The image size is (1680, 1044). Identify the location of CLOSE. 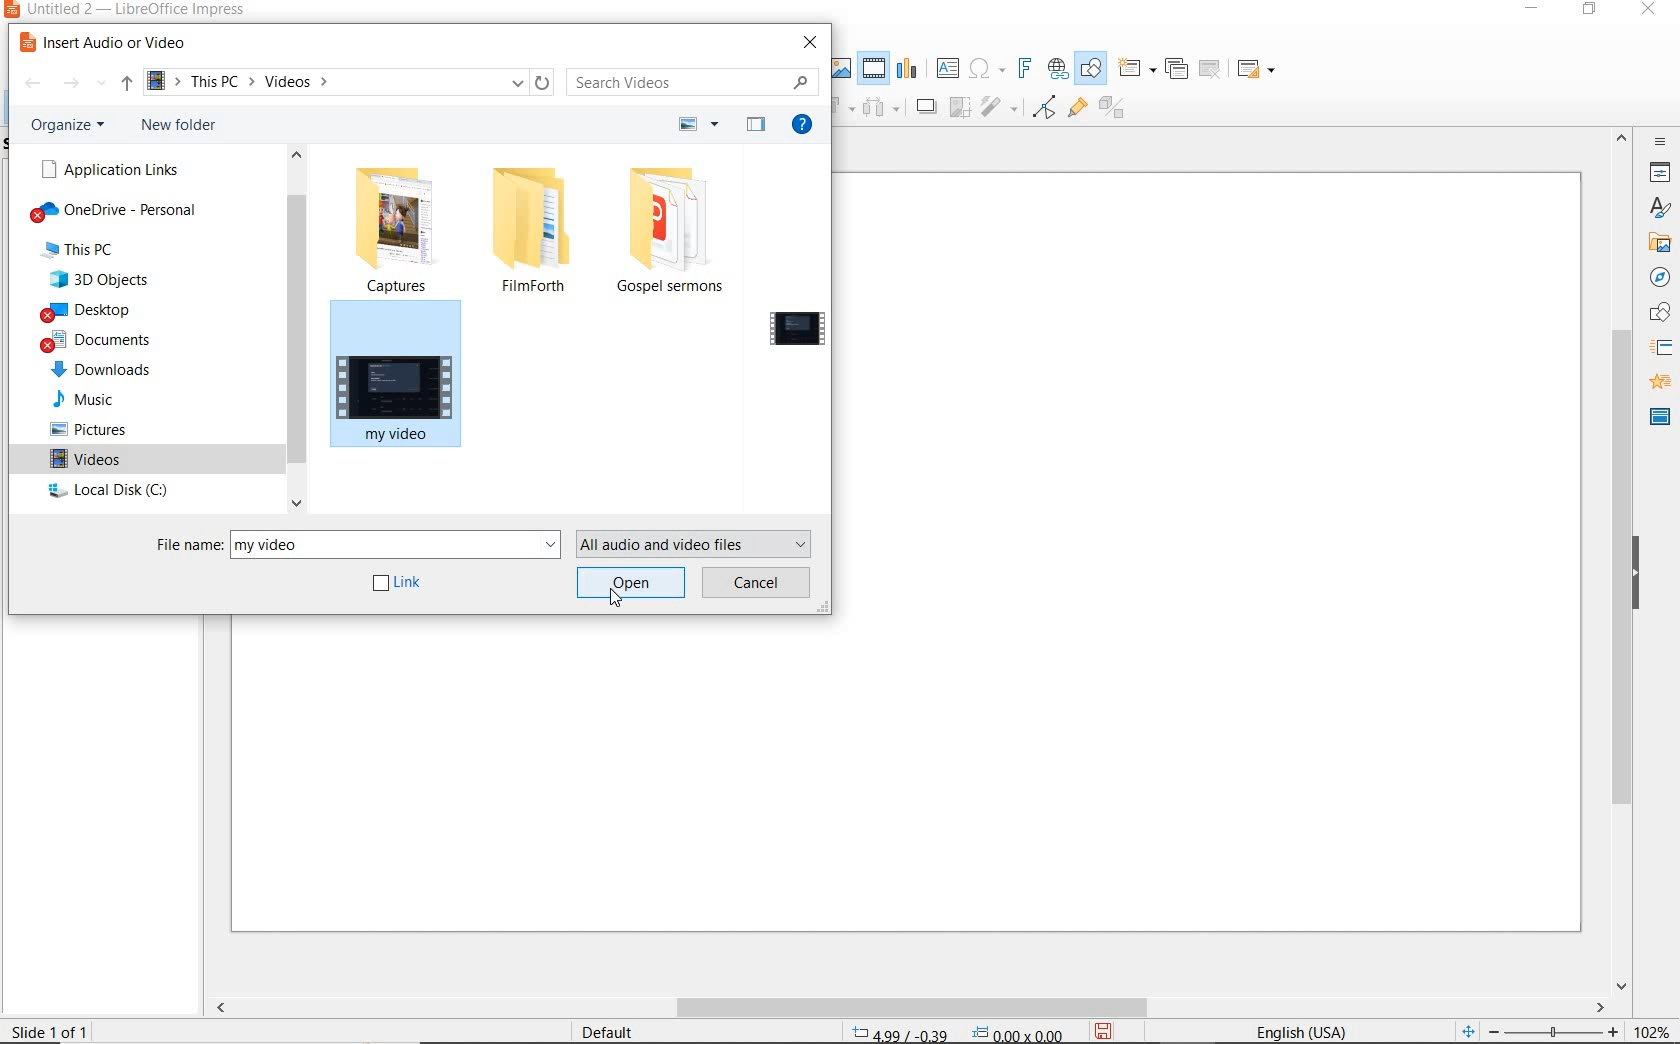
(1652, 8).